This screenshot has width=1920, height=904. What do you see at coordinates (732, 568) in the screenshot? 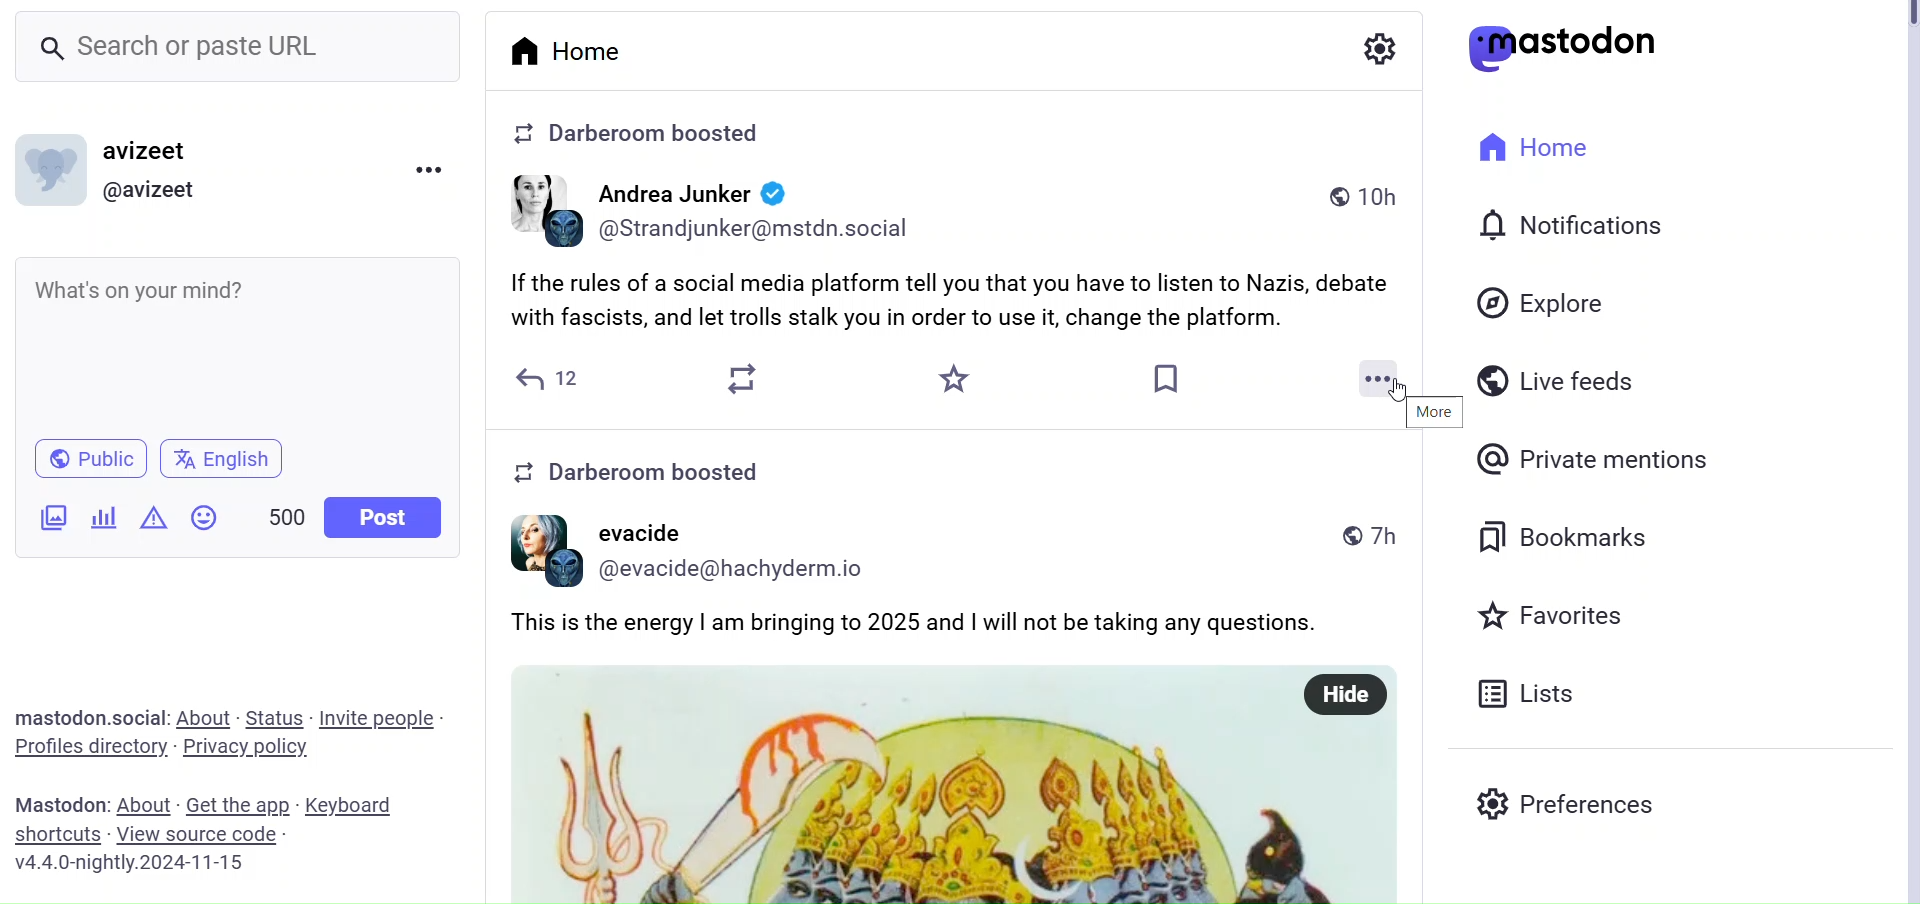
I see `user id` at bounding box center [732, 568].